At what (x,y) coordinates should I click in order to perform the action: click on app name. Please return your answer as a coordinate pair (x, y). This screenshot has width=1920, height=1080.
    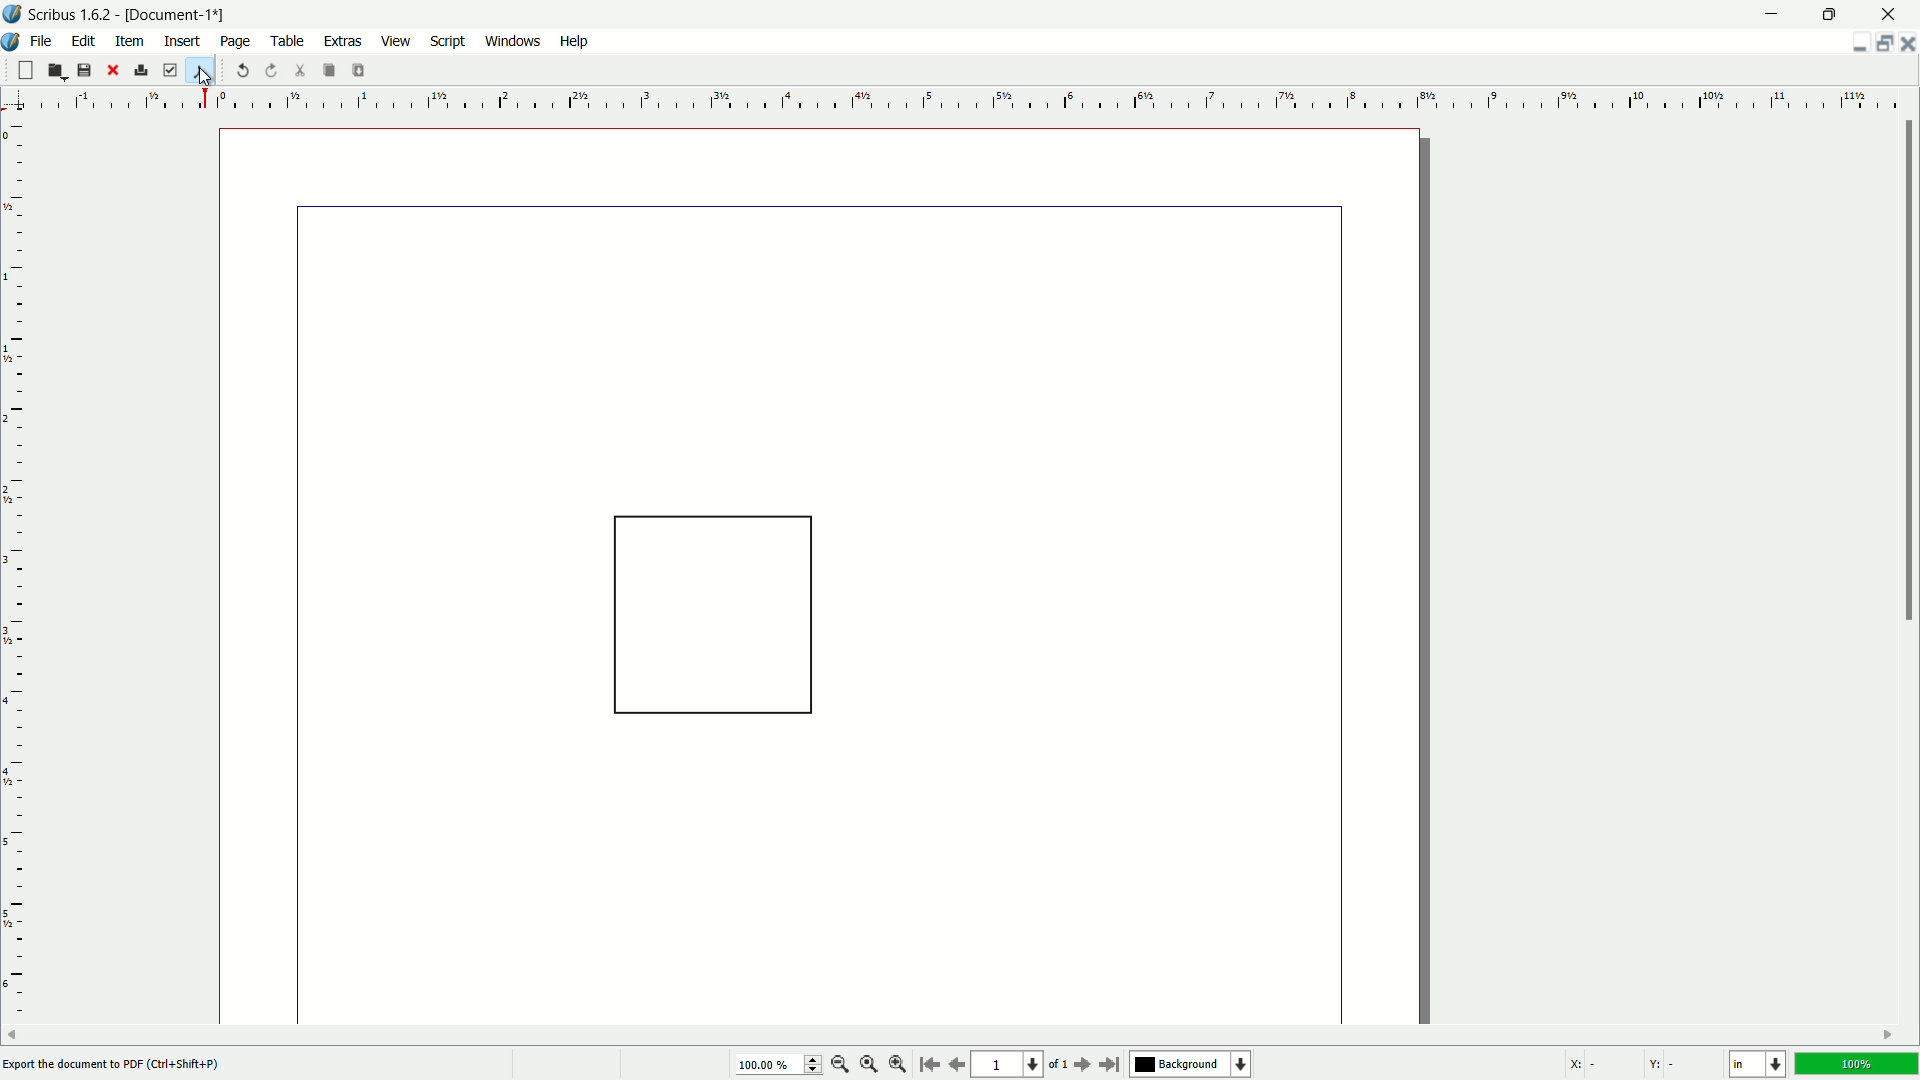
    Looking at the image, I should click on (70, 15).